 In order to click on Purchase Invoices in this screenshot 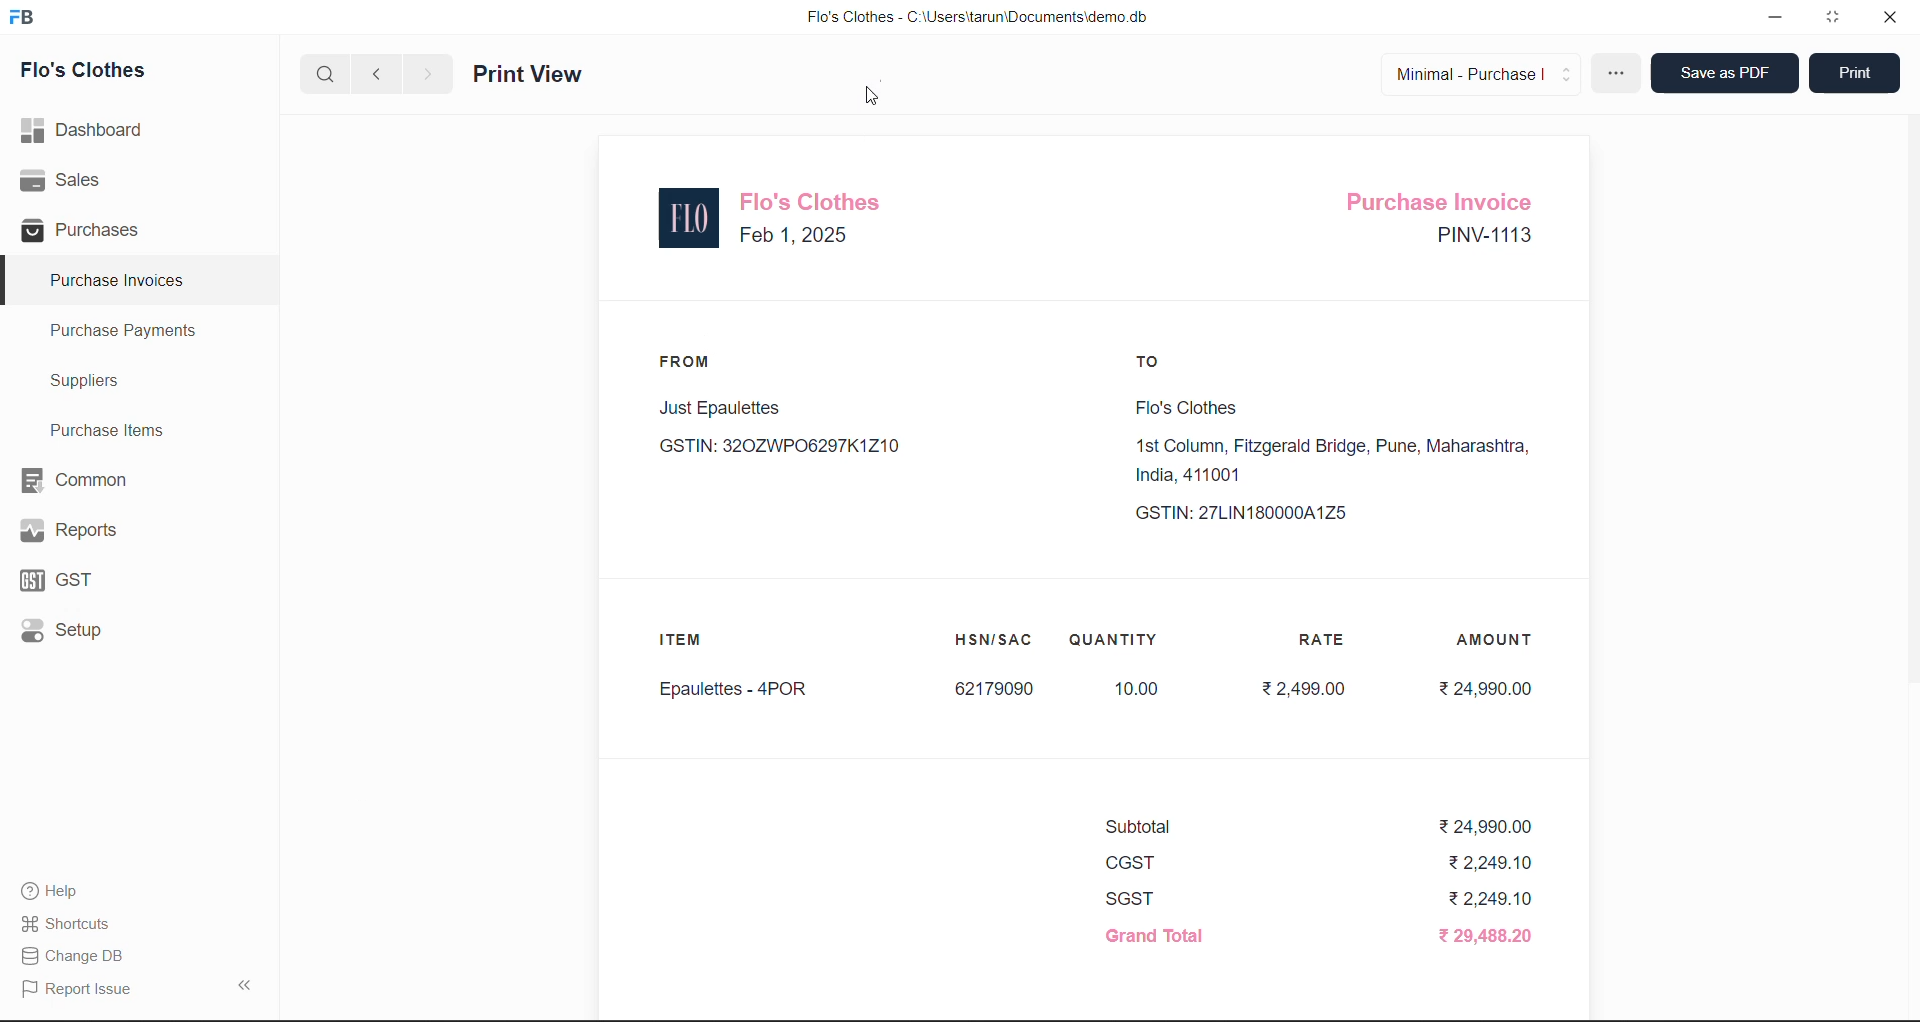, I will do `click(118, 281)`.